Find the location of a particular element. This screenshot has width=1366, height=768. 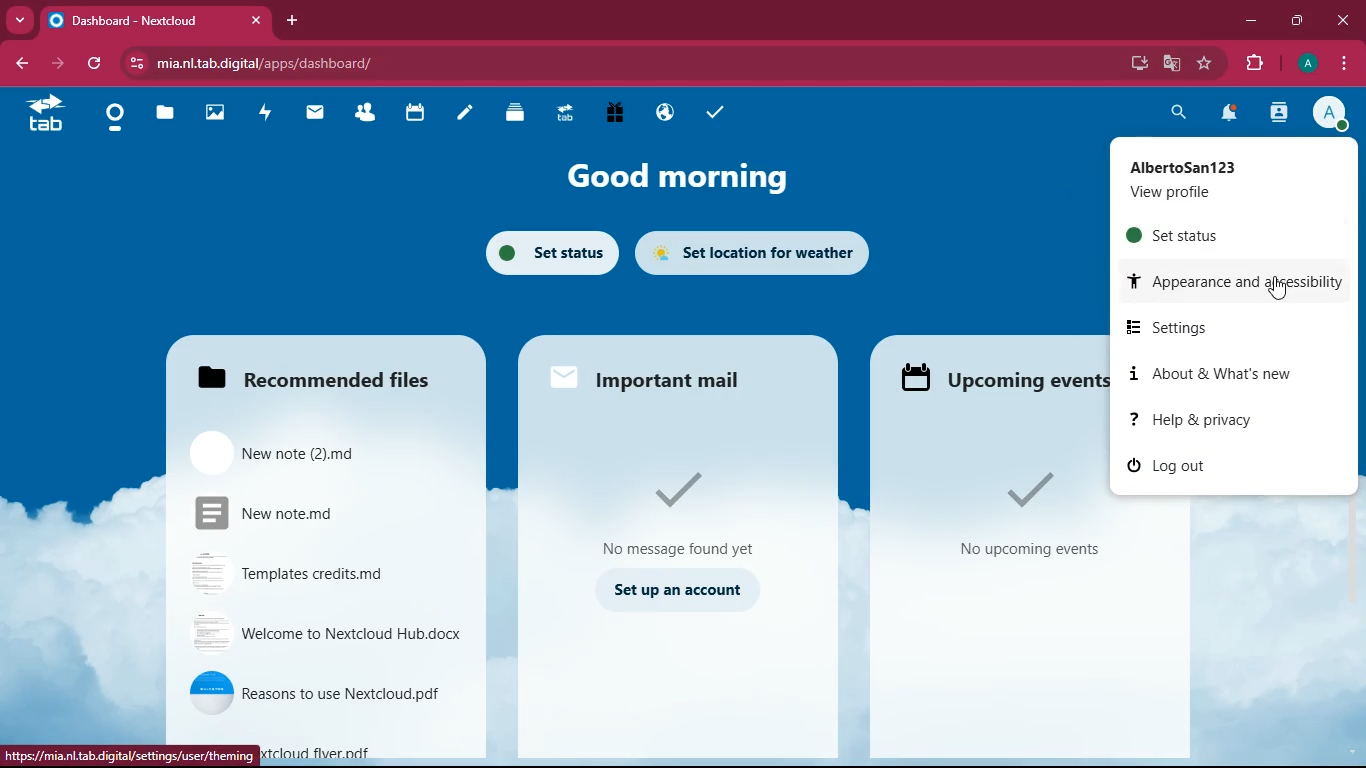

url is located at coordinates (295, 60).